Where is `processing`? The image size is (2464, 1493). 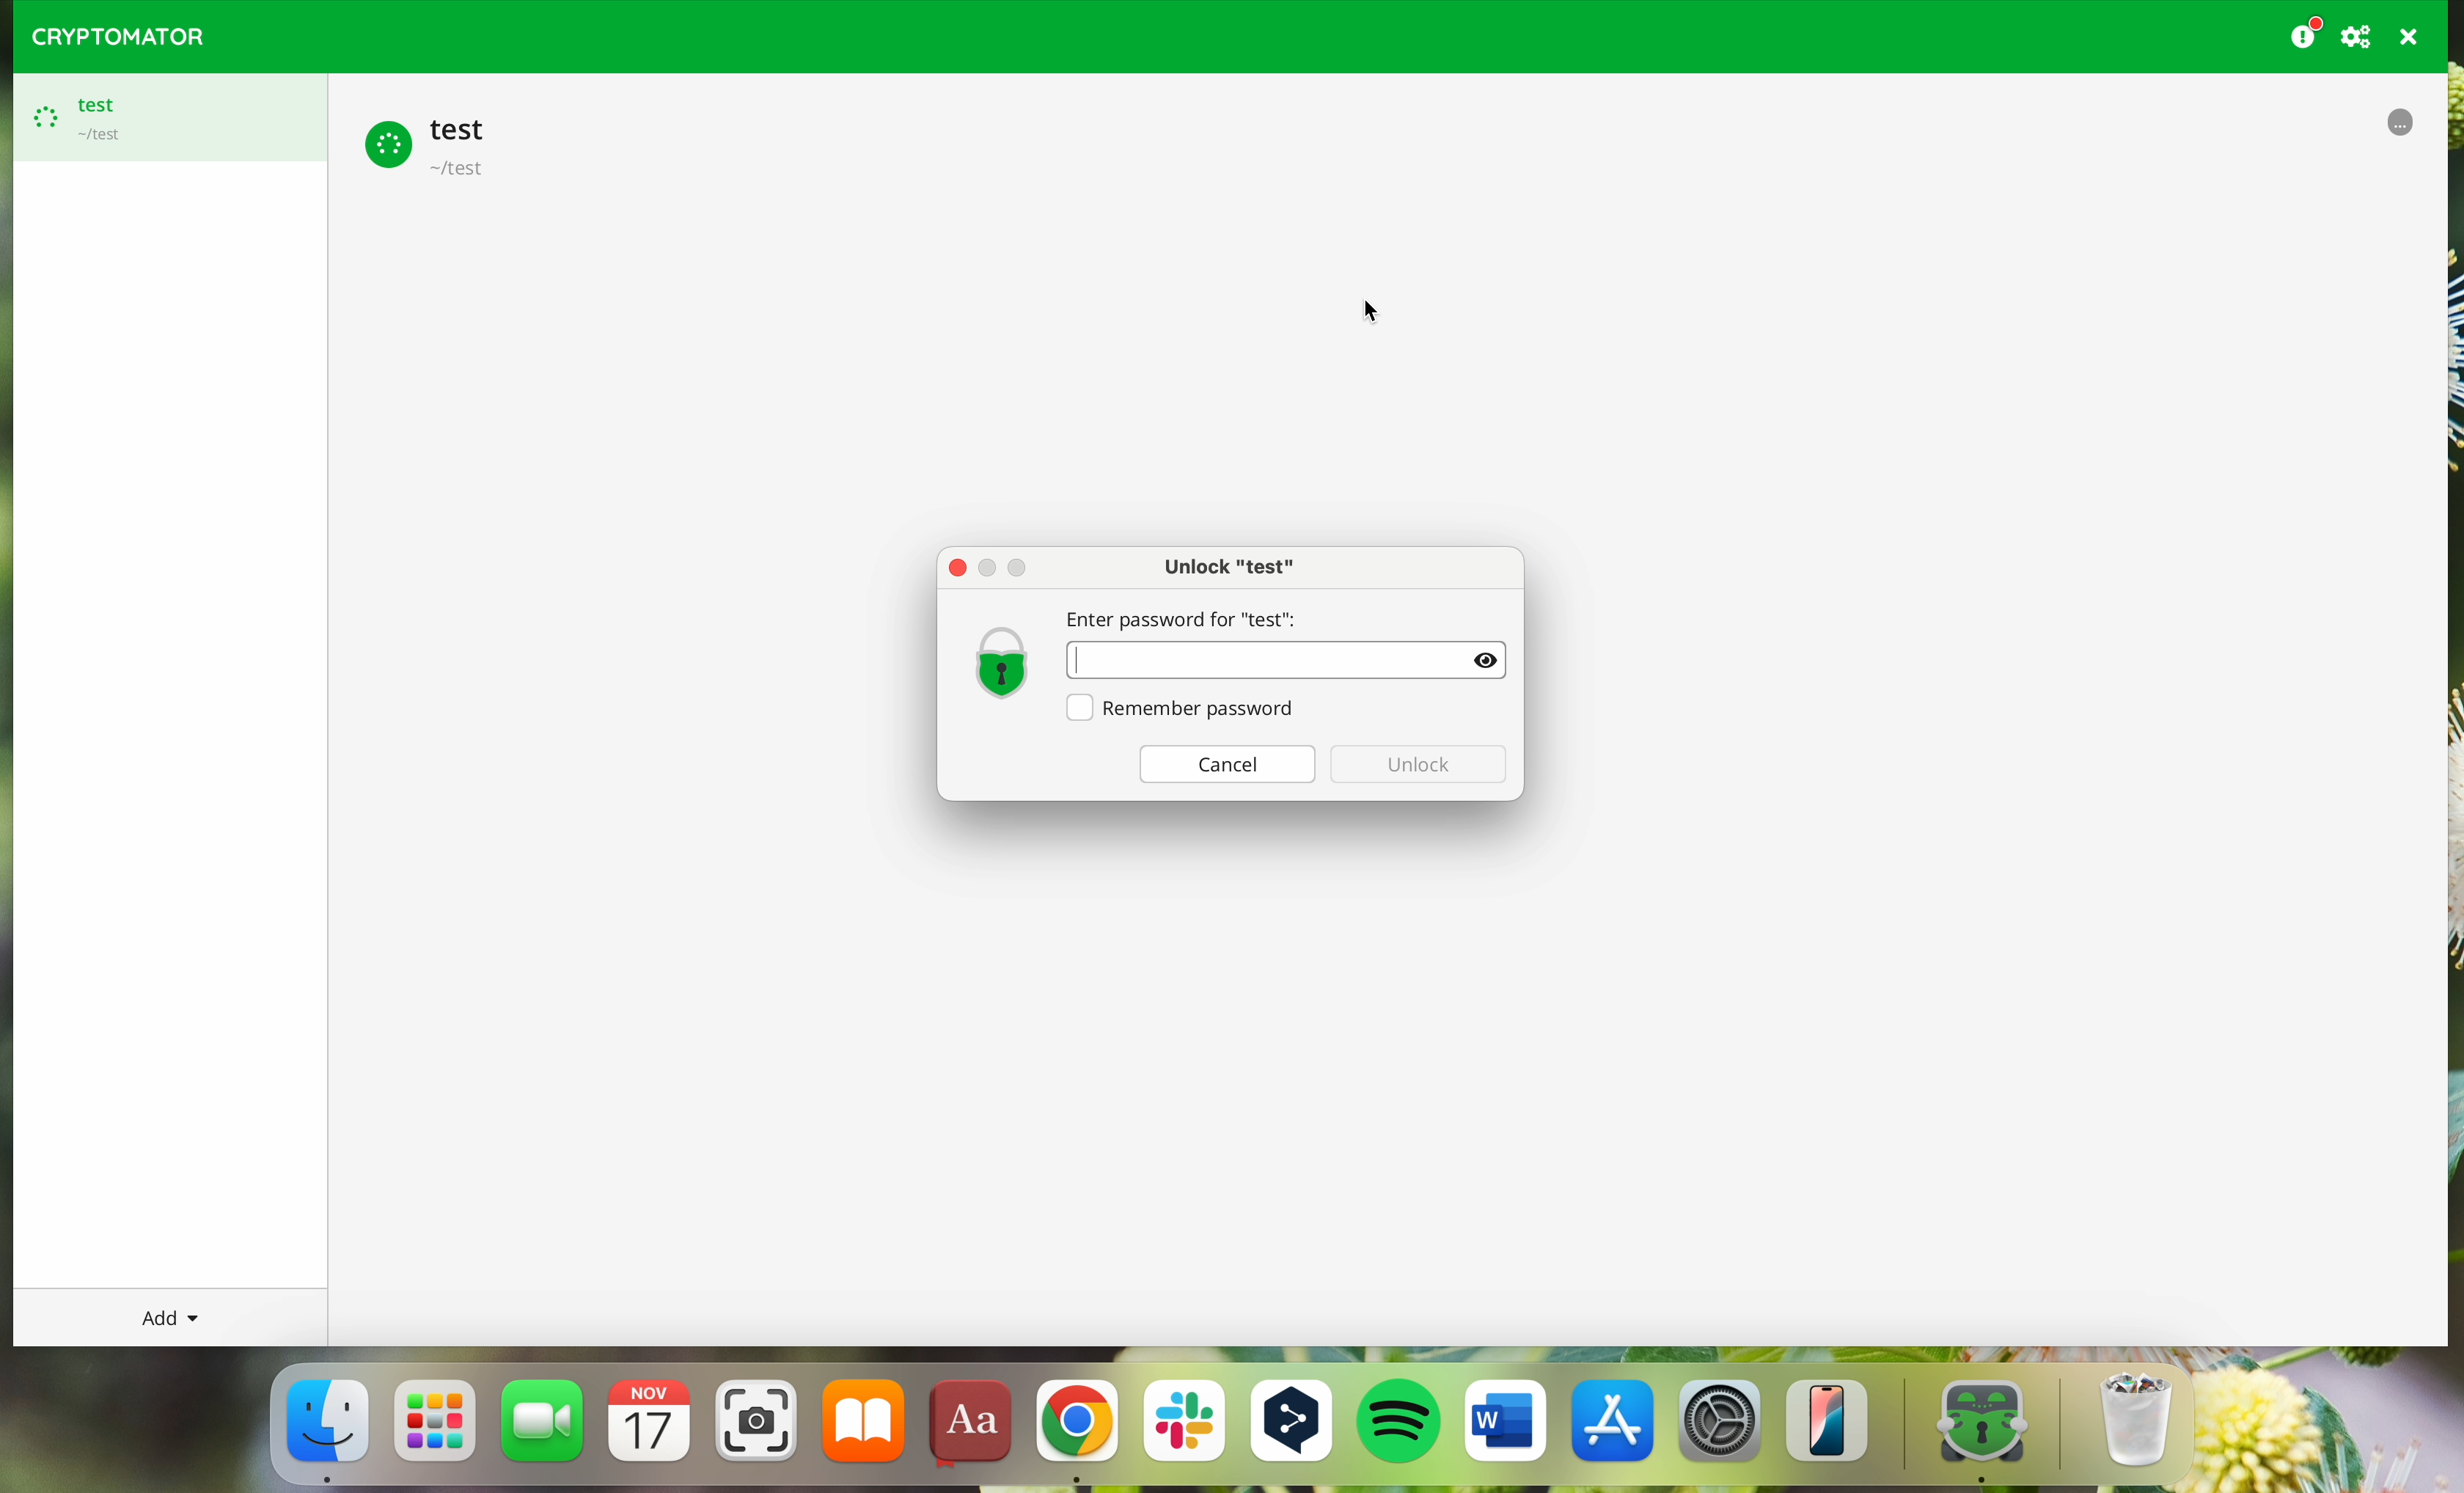
processing is located at coordinates (2398, 122).